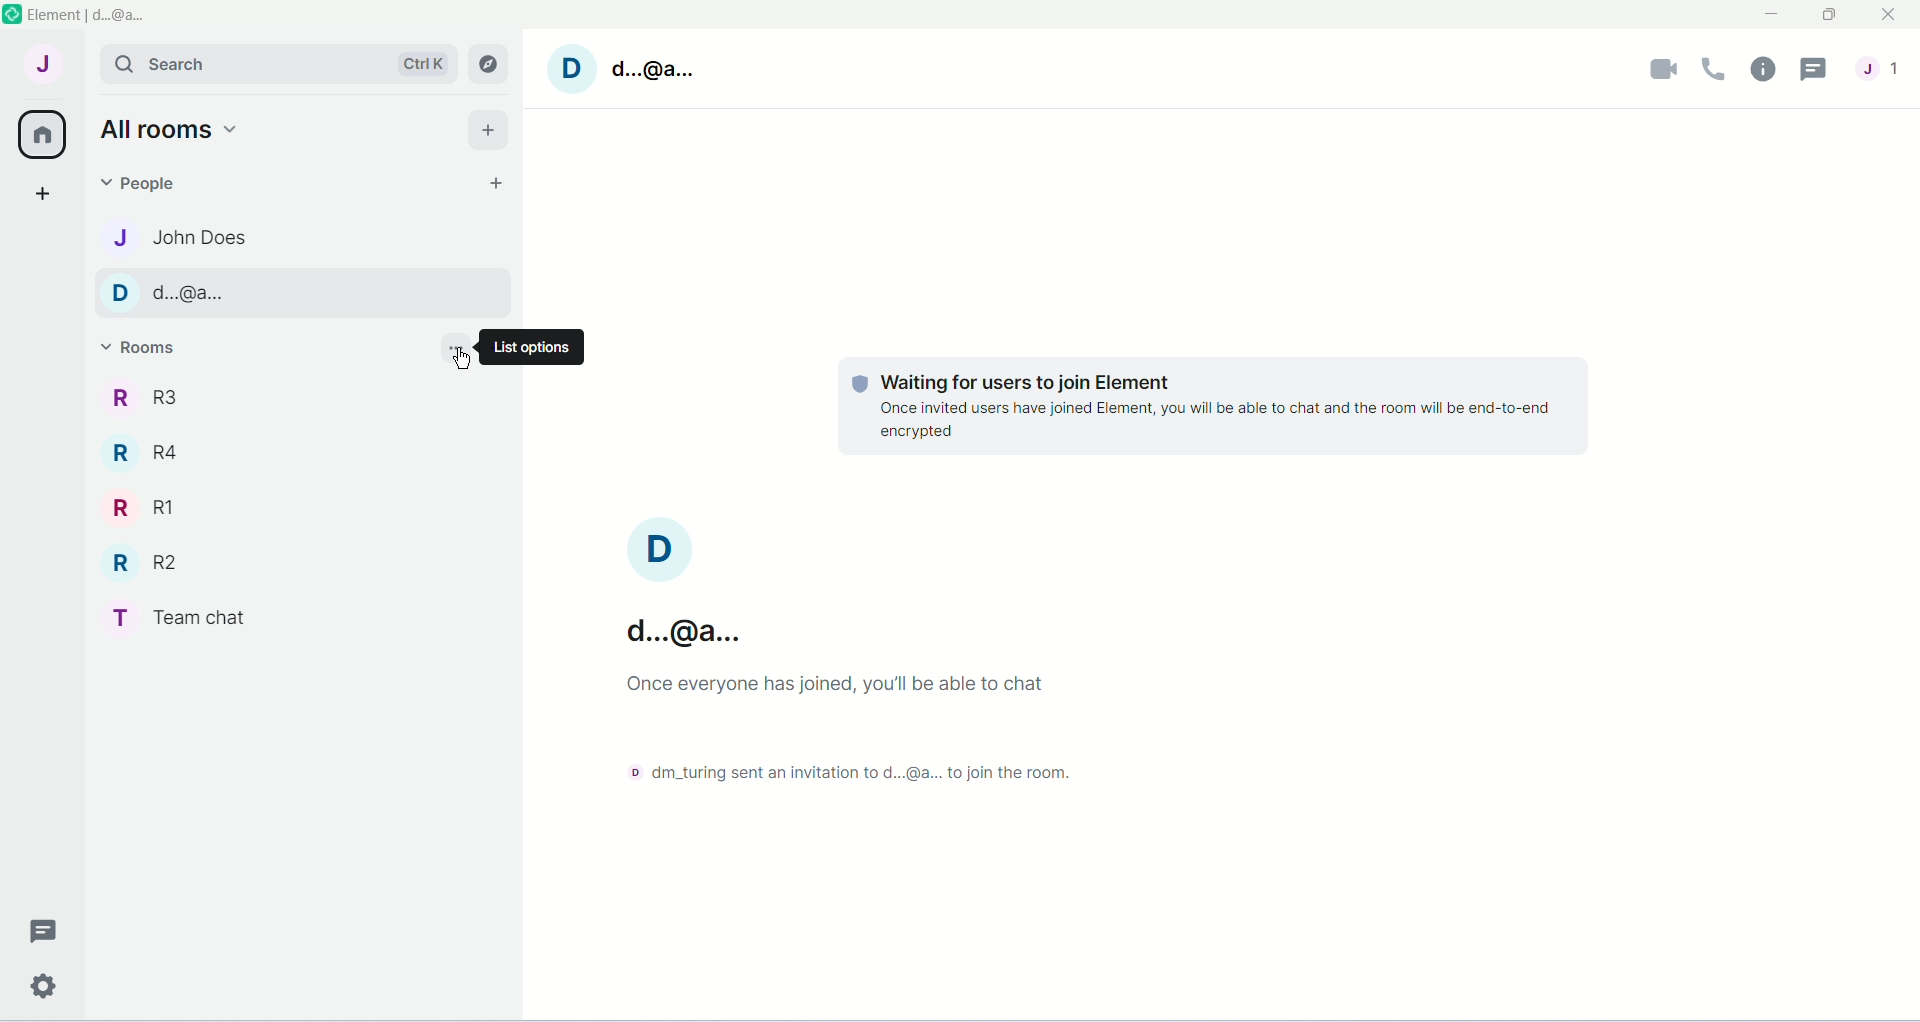 This screenshot has height=1022, width=1920. I want to click on Close, so click(1891, 17).